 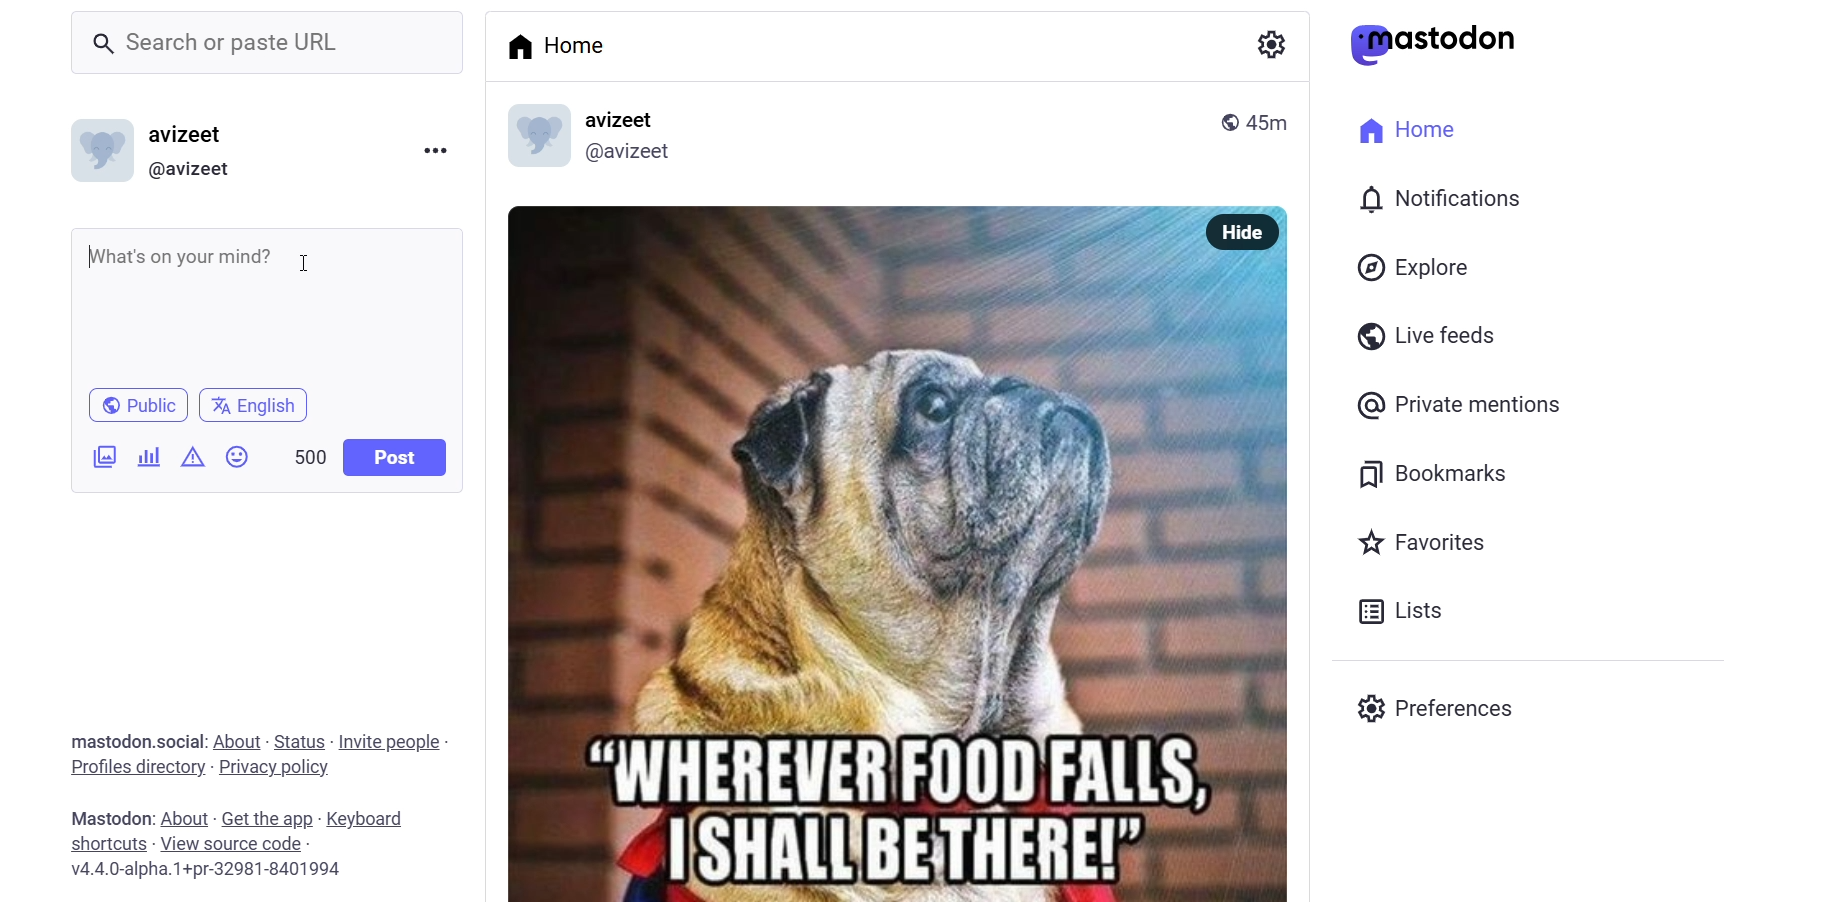 What do you see at coordinates (95, 146) in the screenshot?
I see `logo` at bounding box center [95, 146].